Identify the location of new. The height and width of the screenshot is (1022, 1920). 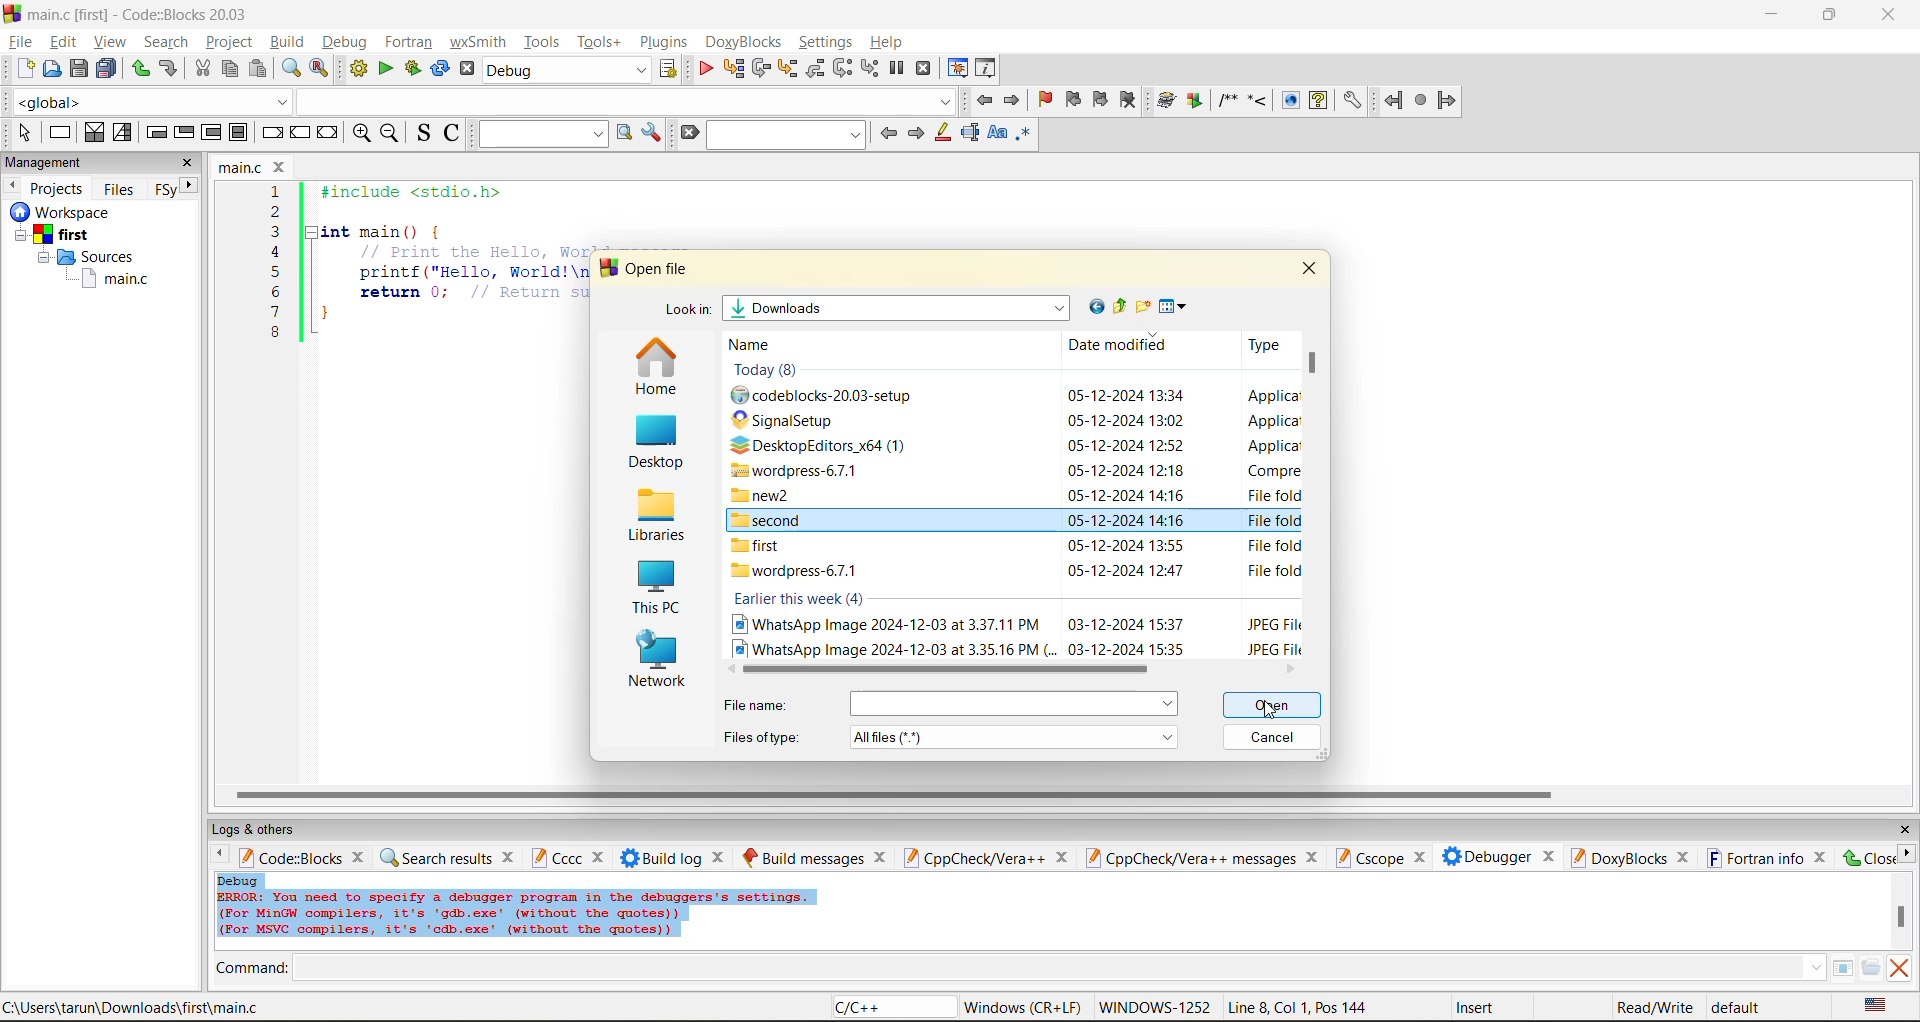
(26, 68).